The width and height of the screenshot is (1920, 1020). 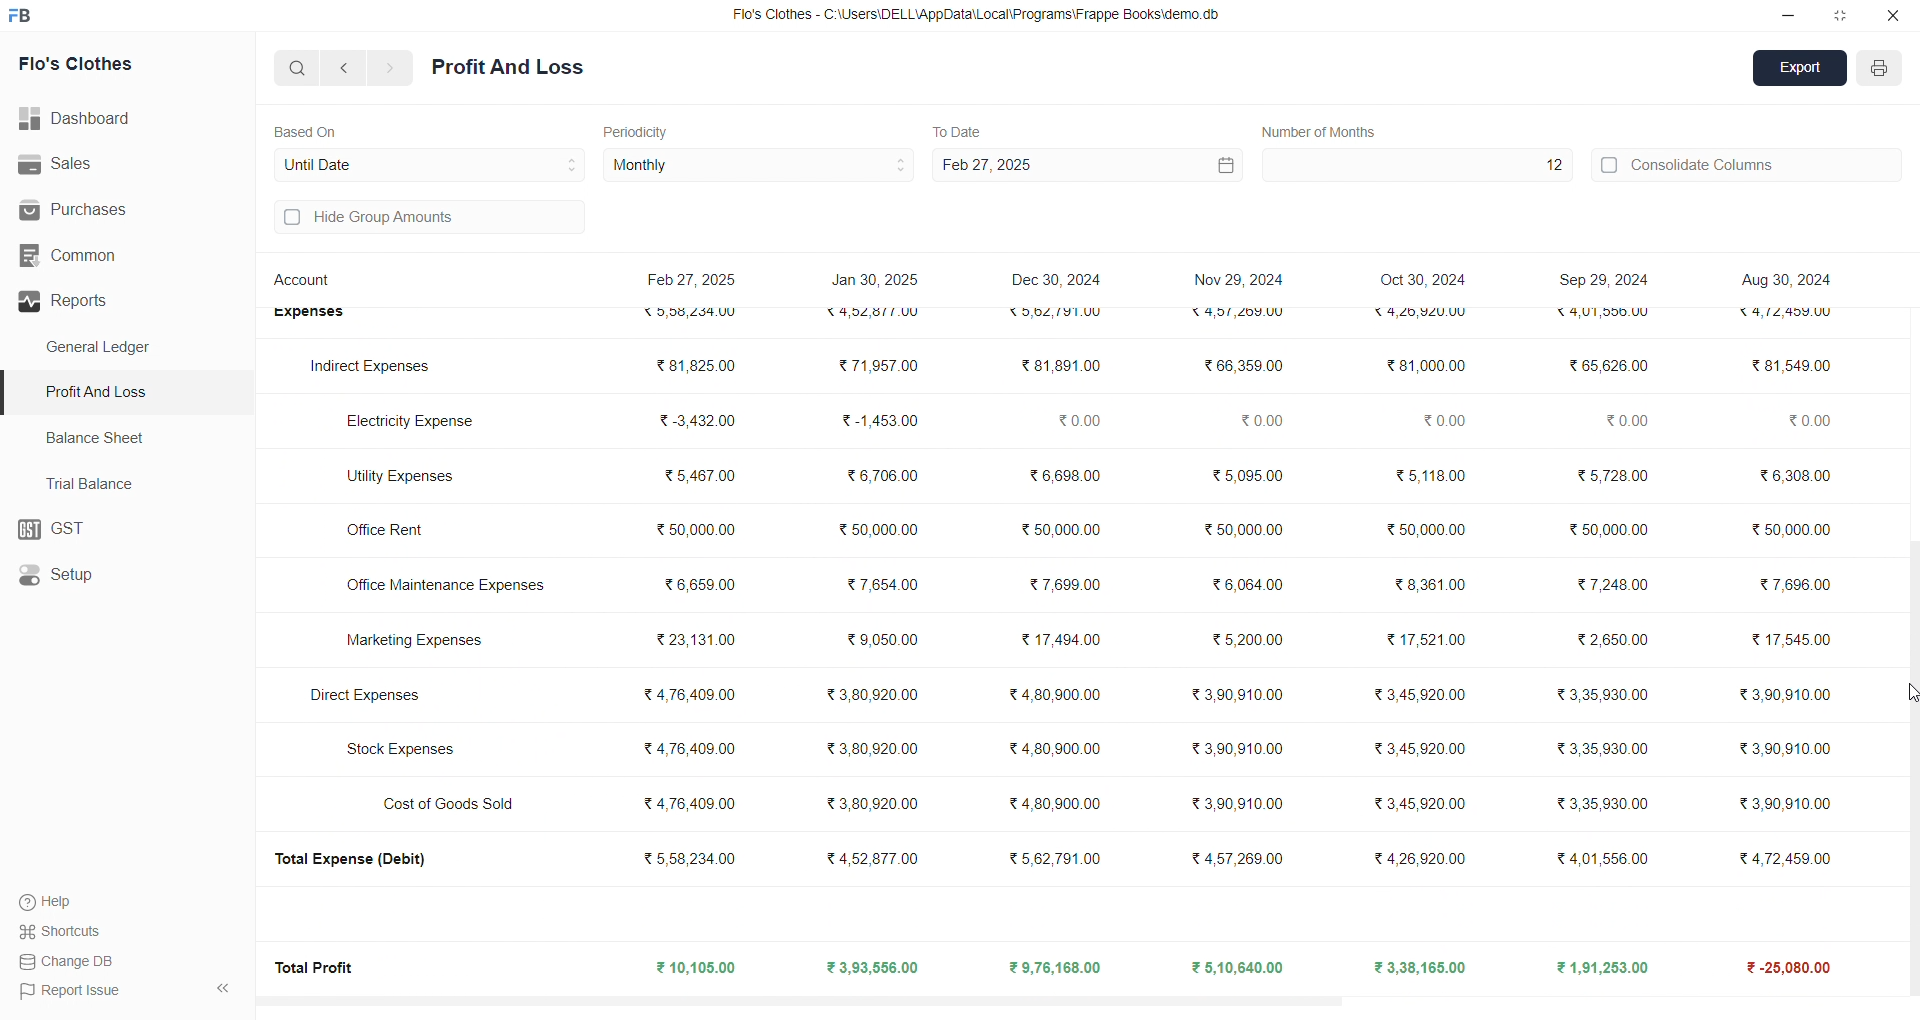 I want to click on Total Profit, so click(x=318, y=966).